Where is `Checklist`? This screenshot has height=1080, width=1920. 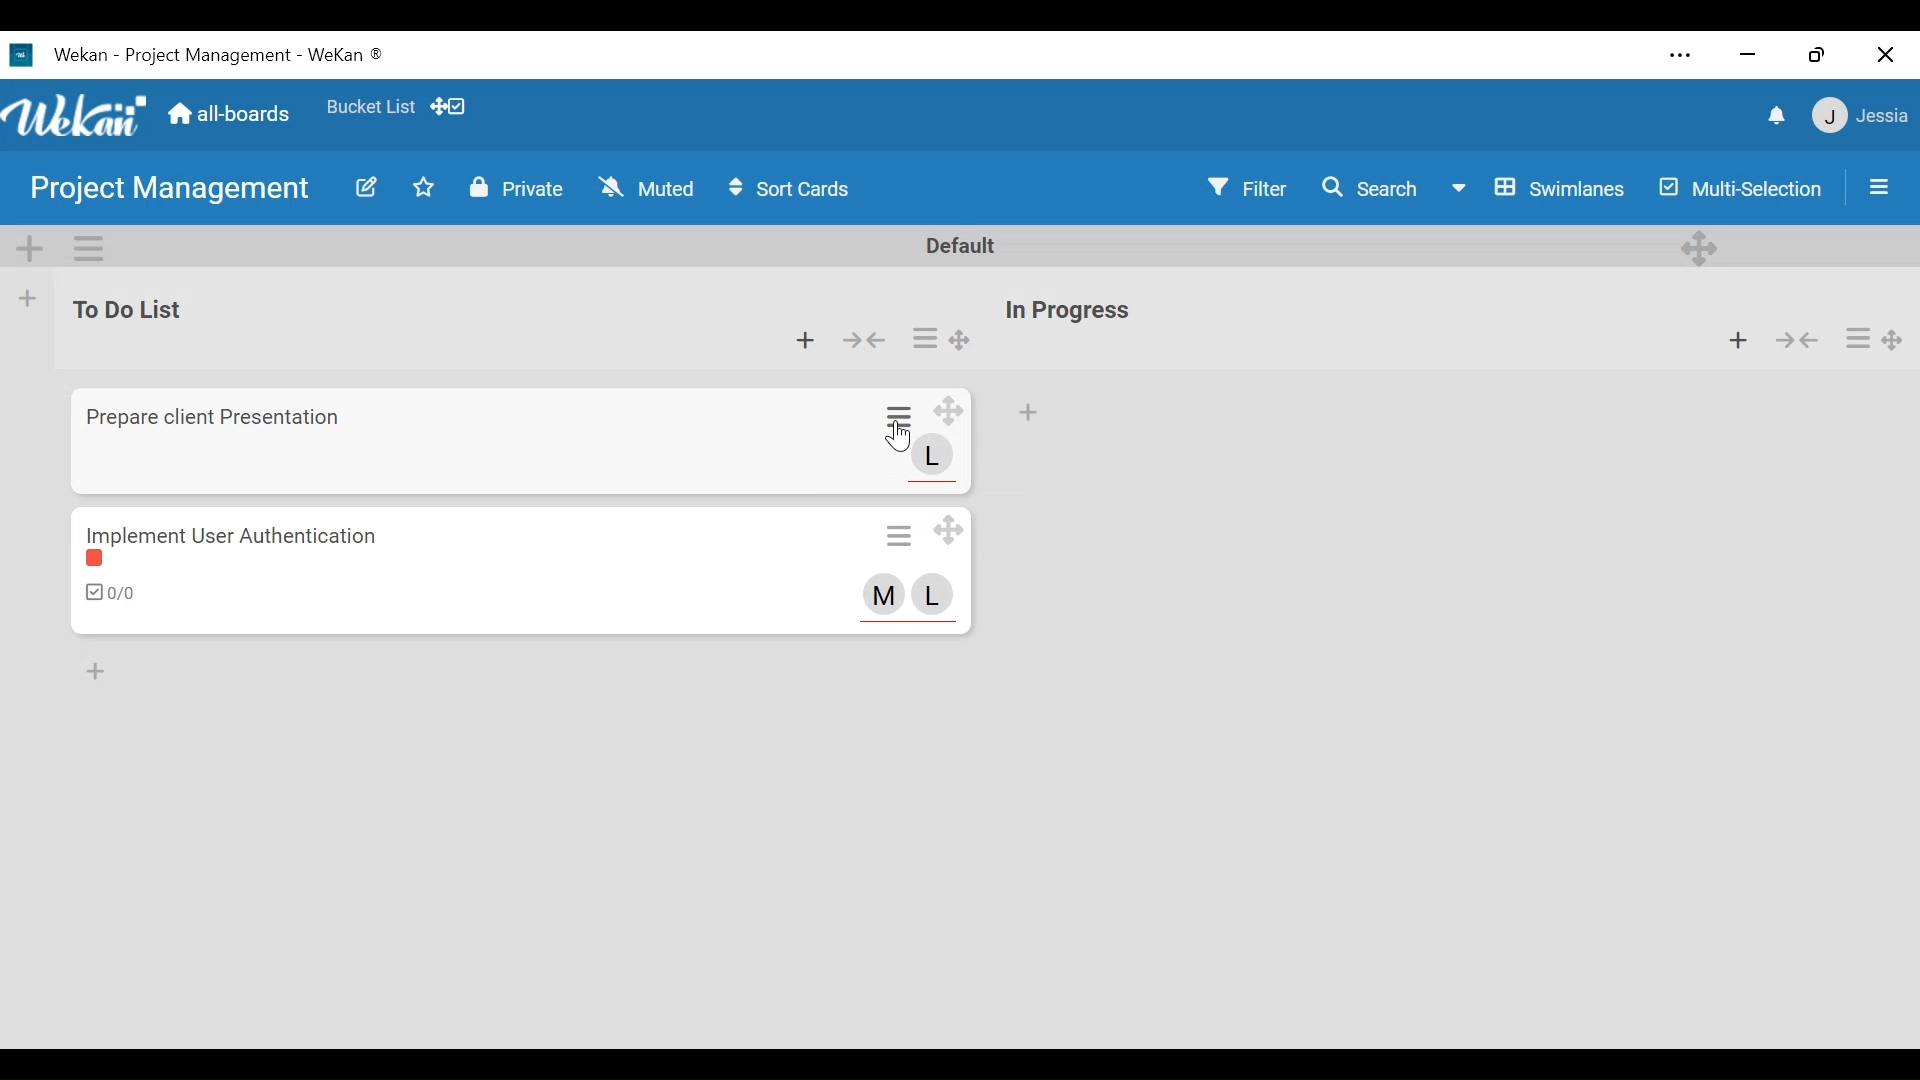
Checklist is located at coordinates (112, 592).